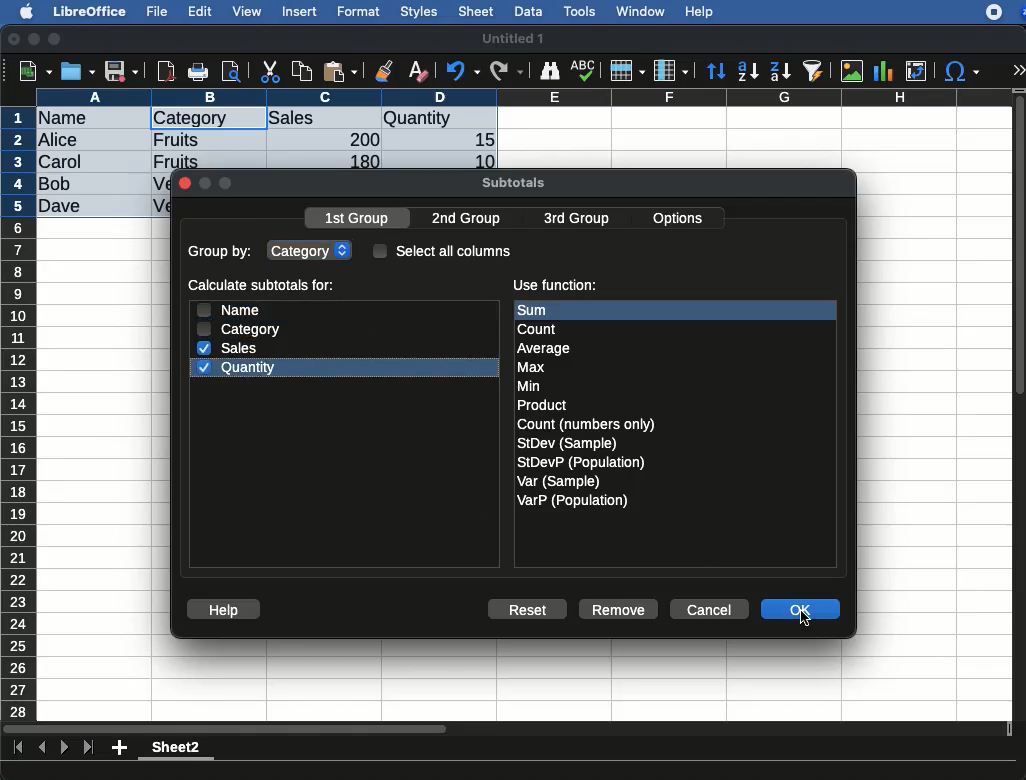 Image resolution: width=1026 pixels, height=780 pixels. I want to click on column, so click(525, 97).